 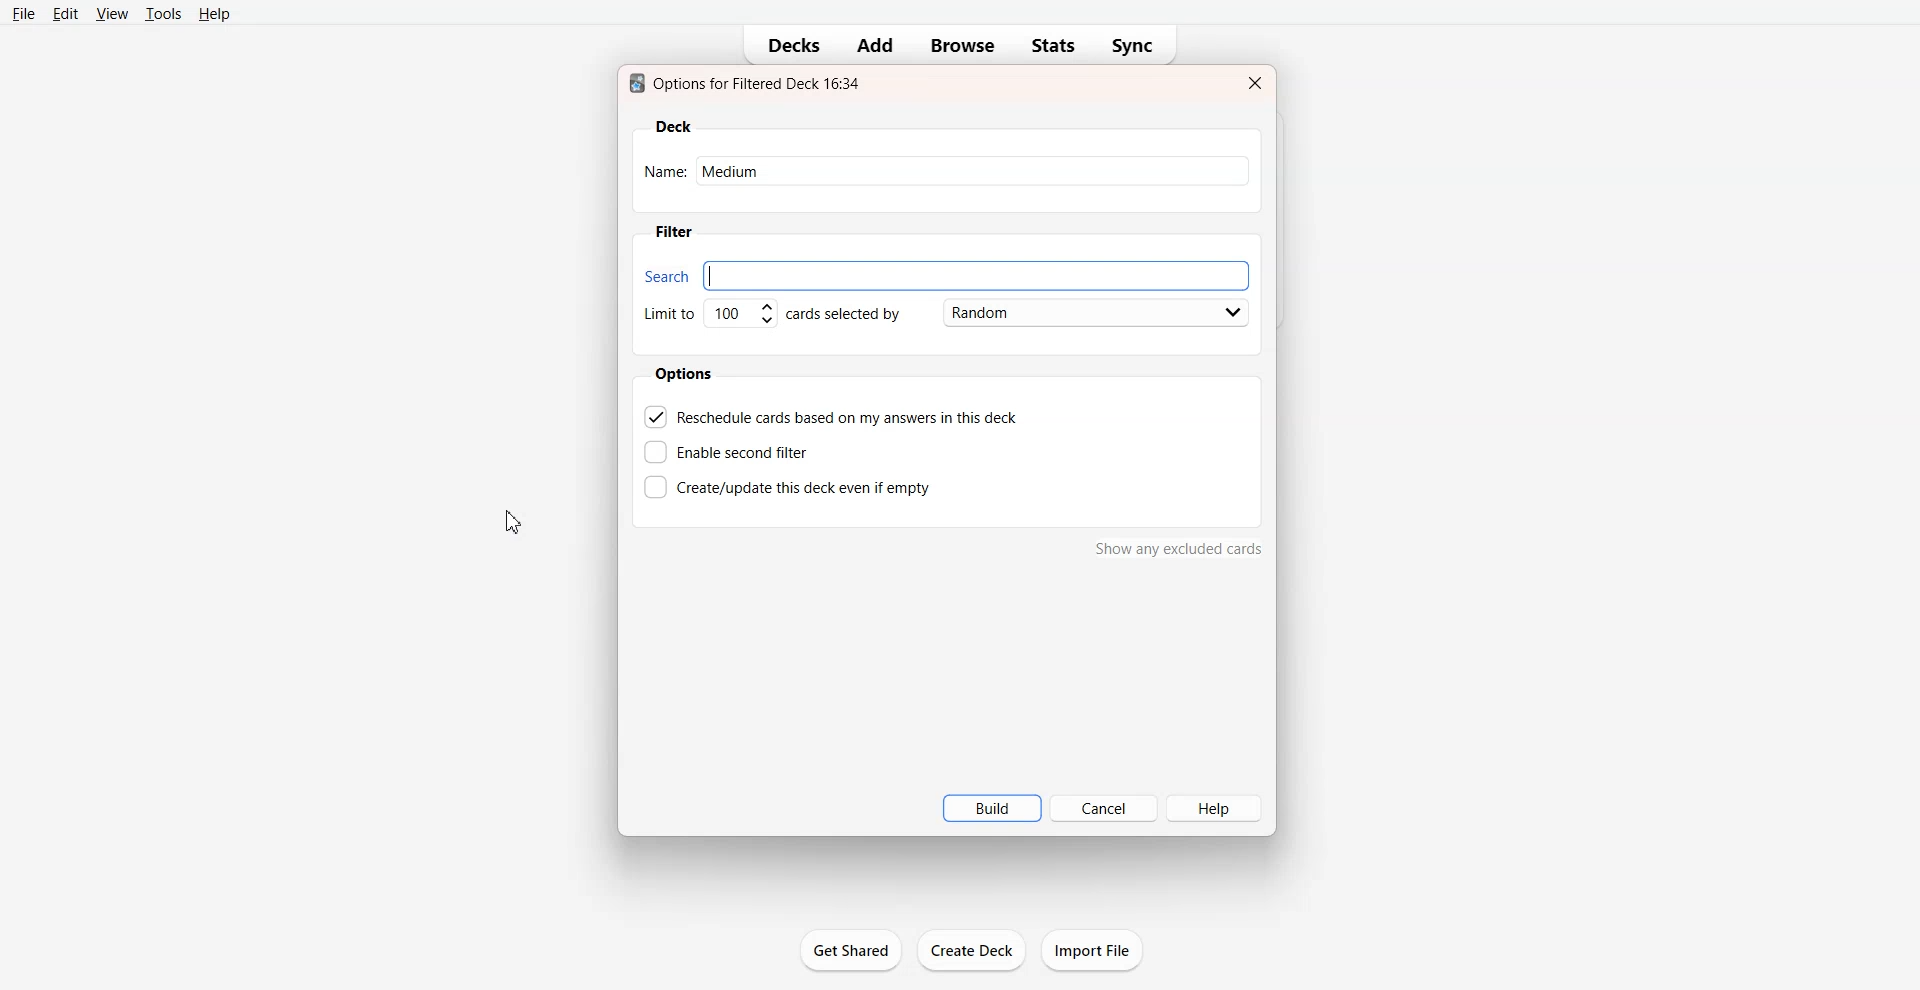 I want to click on Create this deck even if empty, so click(x=787, y=485).